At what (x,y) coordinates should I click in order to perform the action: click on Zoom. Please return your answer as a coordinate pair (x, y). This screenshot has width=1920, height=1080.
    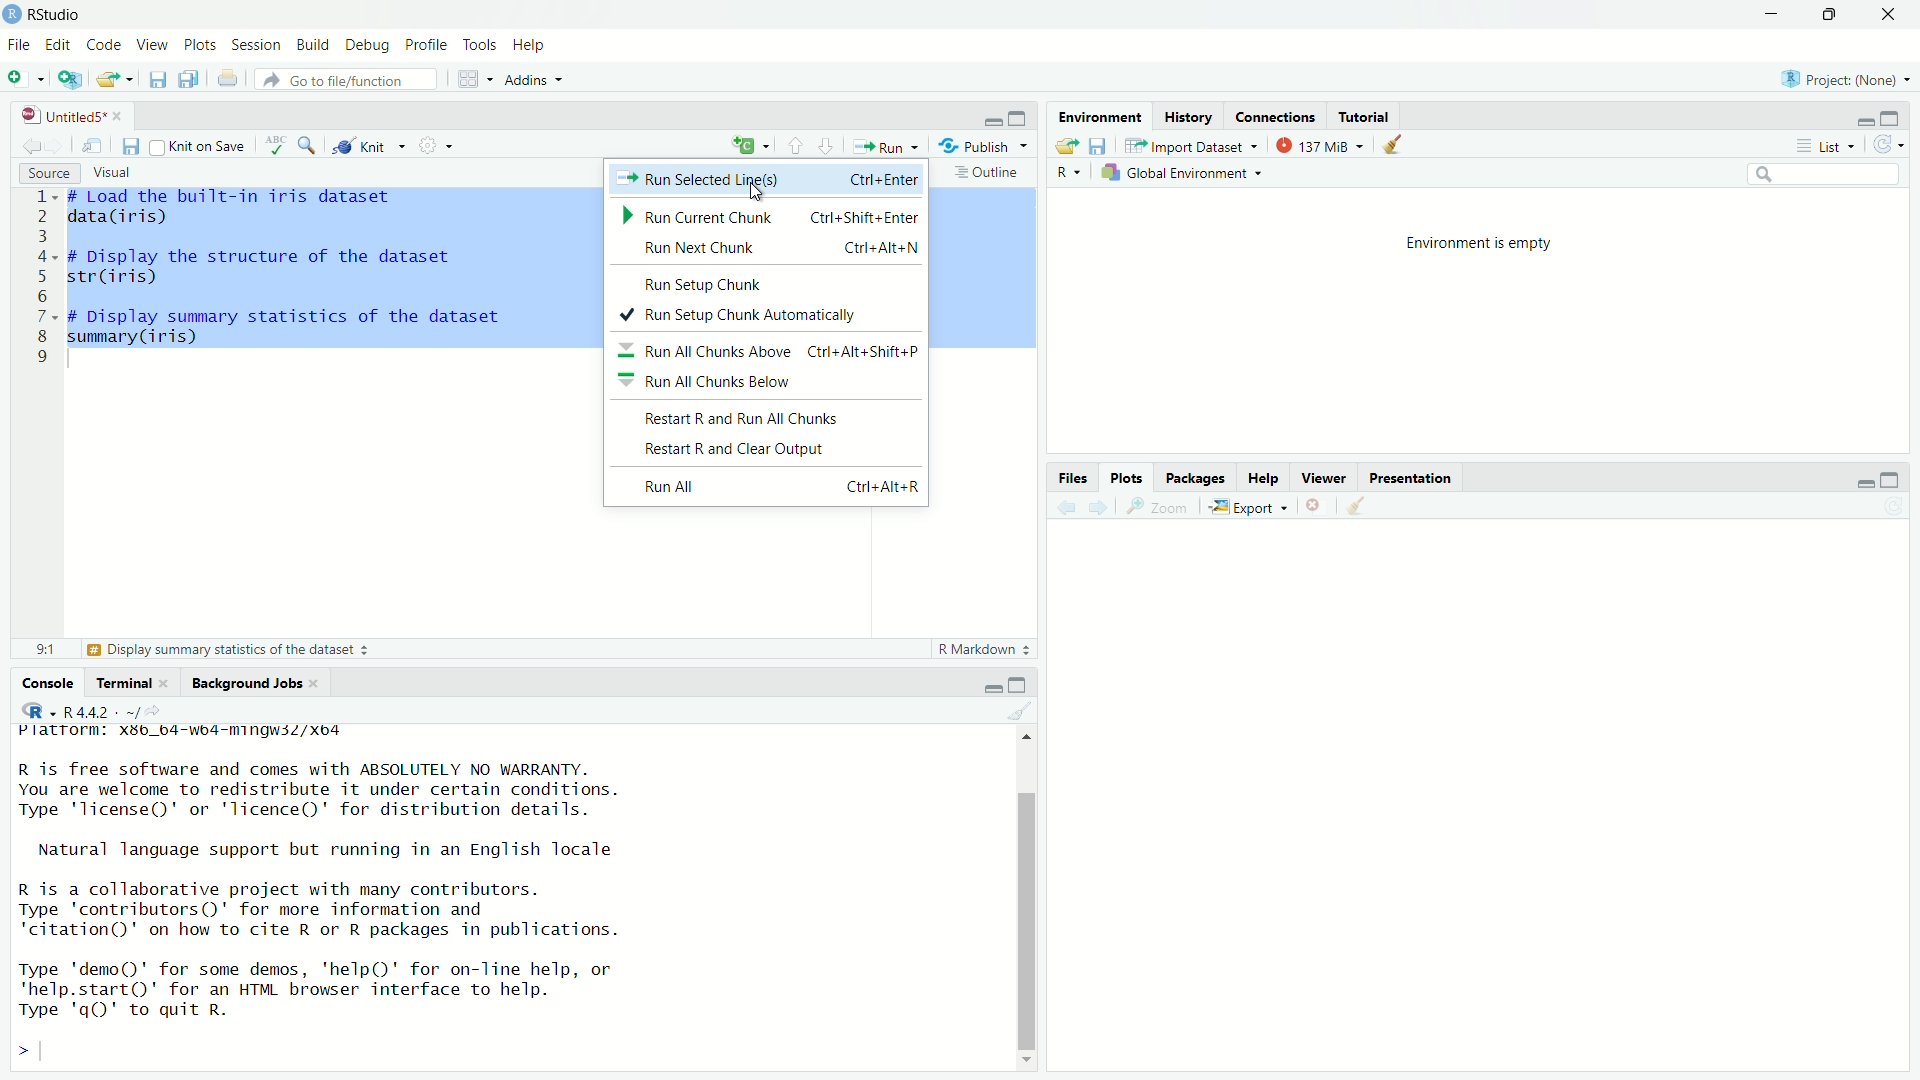
    Looking at the image, I should click on (1155, 507).